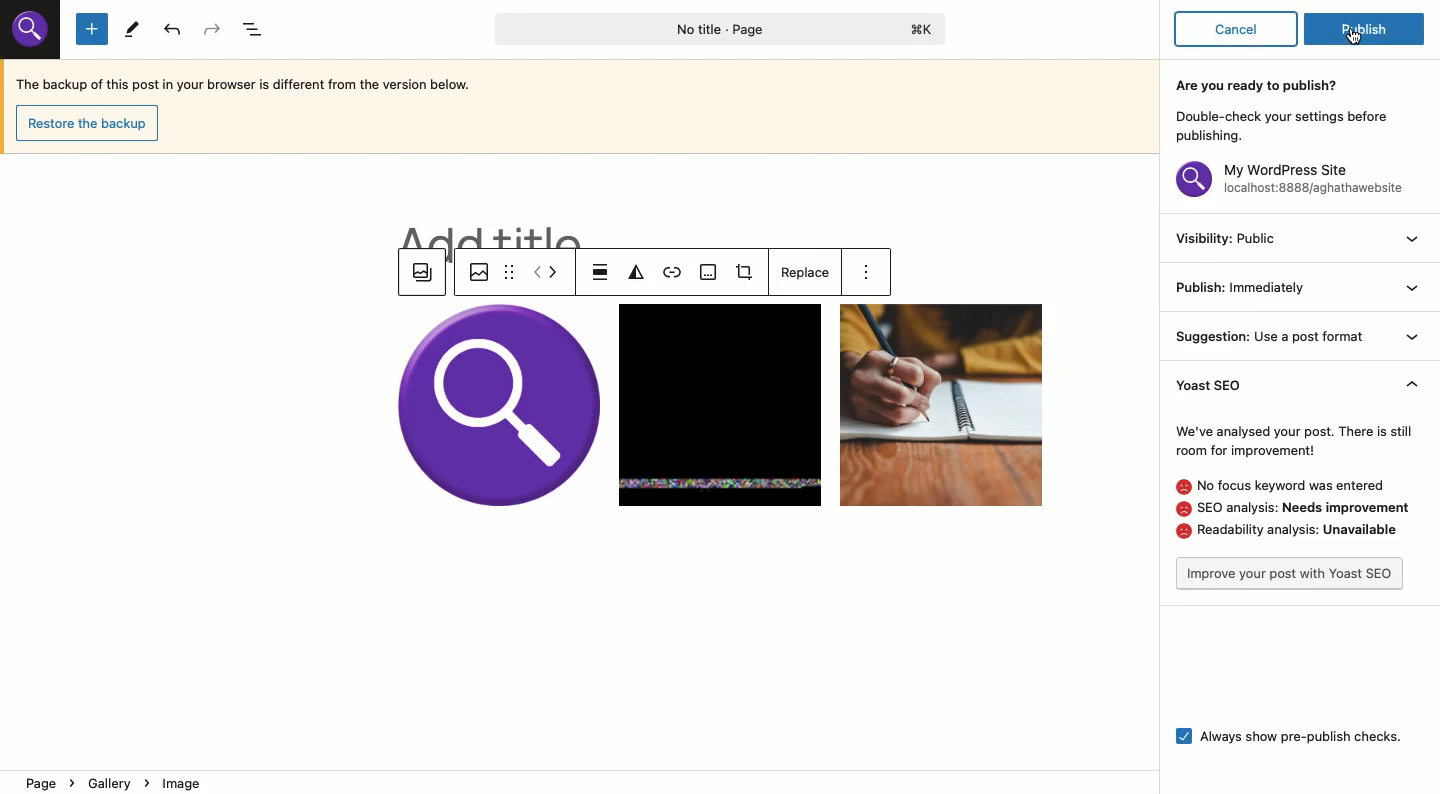  Describe the element at coordinates (1226, 236) in the screenshot. I see `Visibility` at that location.